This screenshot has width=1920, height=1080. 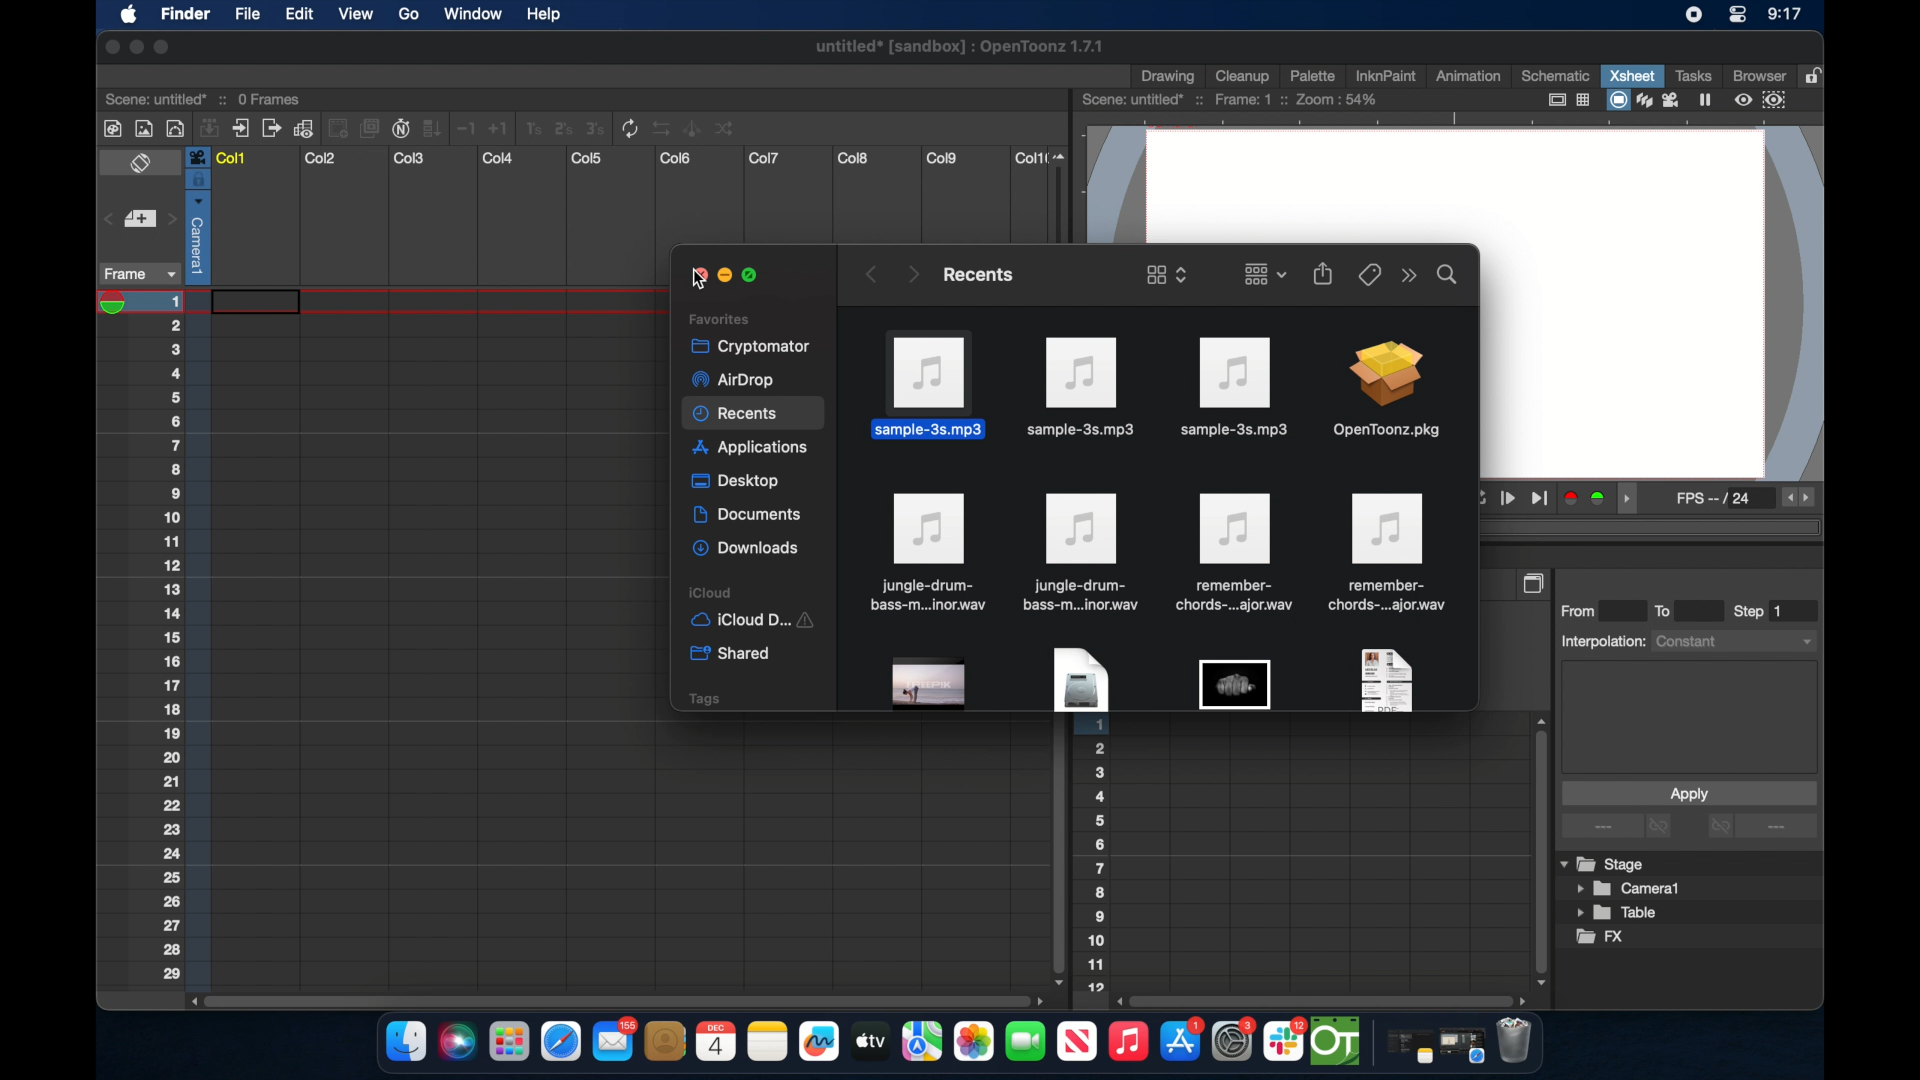 I want to click on numbering, so click(x=1097, y=859).